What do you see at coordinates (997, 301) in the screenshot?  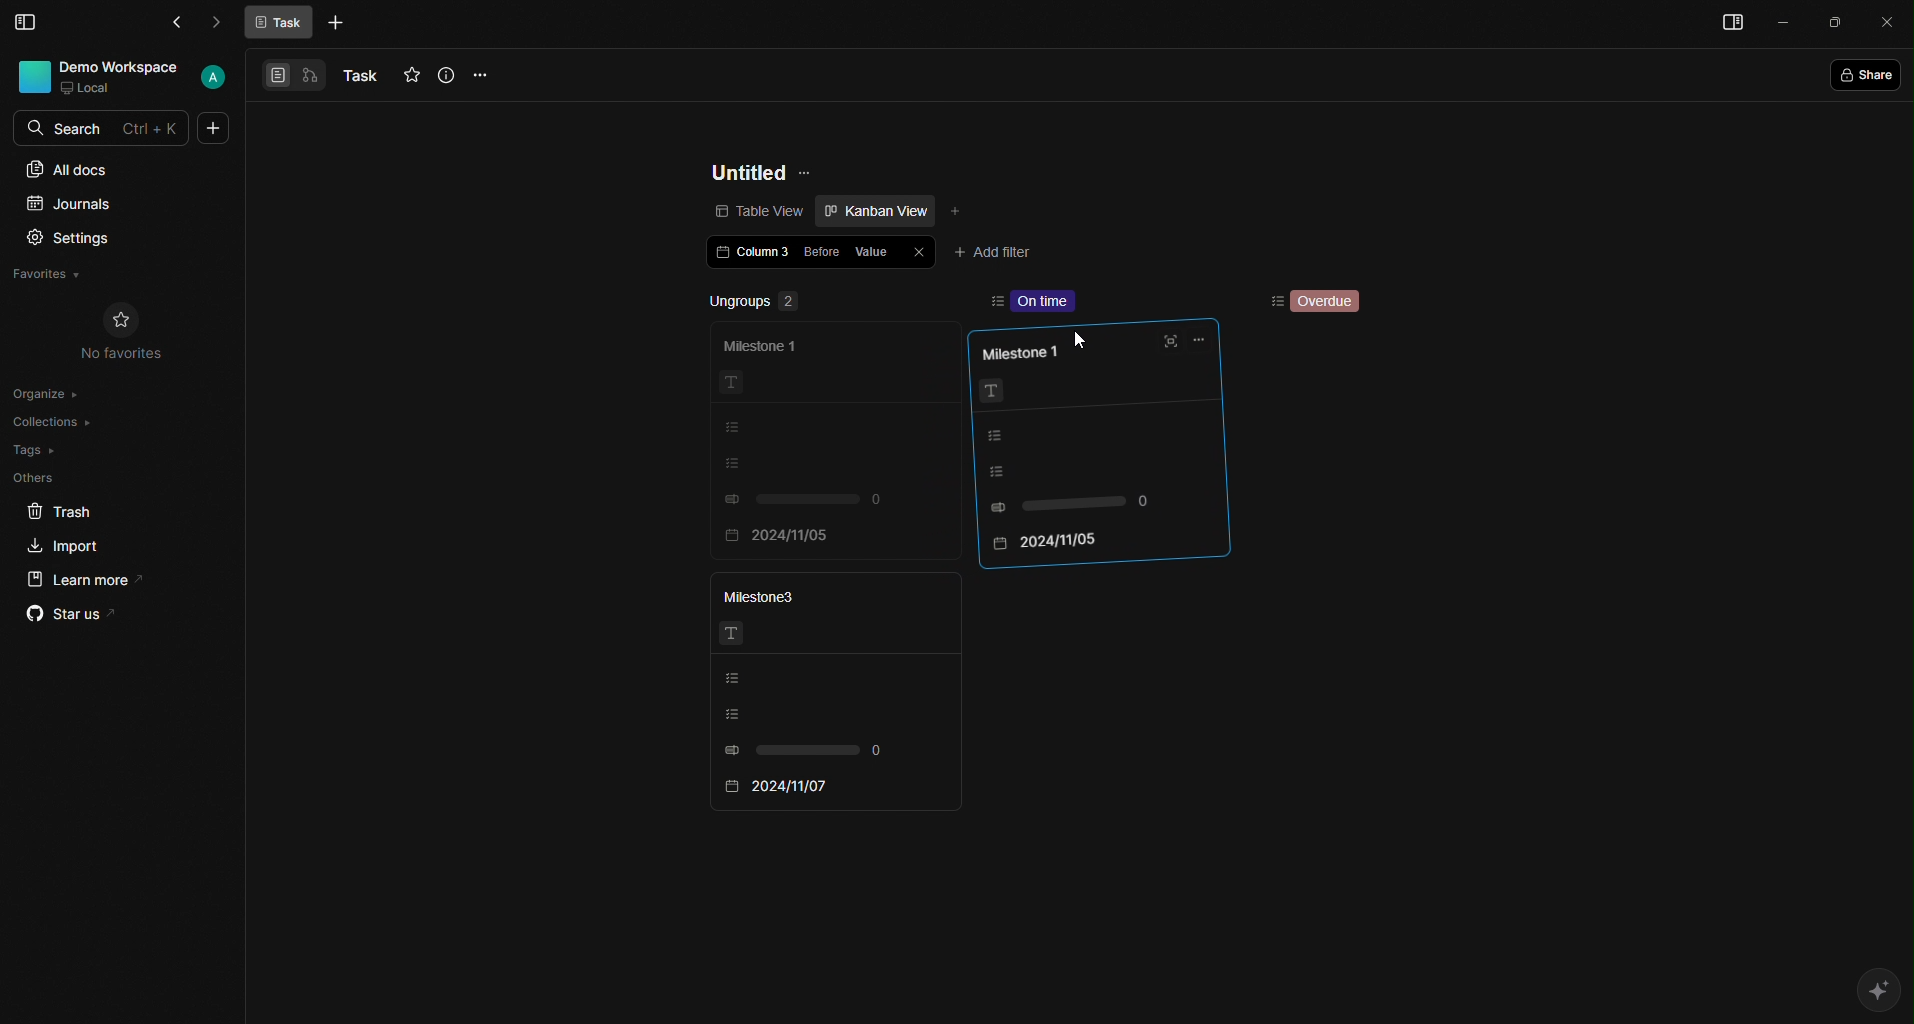 I see `sort` at bounding box center [997, 301].